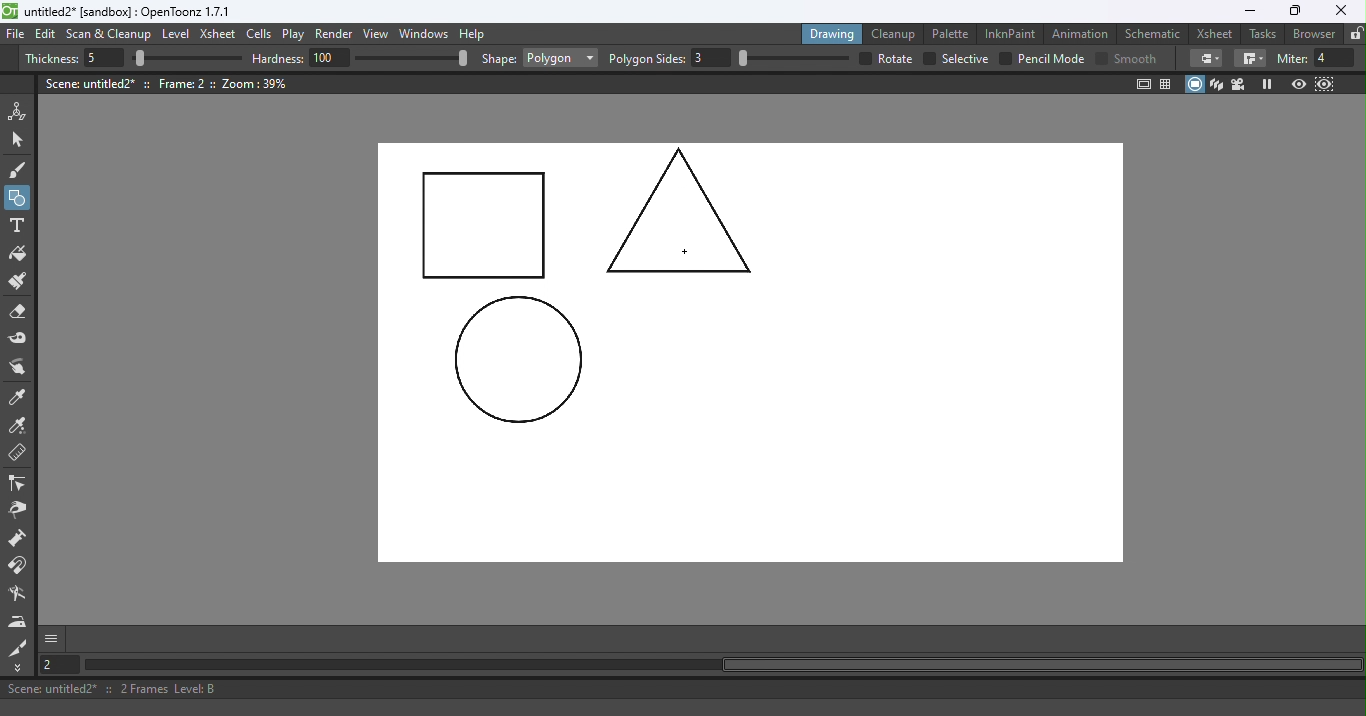  Describe the element at coordinates (793, 58) in the screenshot. I see `slider` at that location.